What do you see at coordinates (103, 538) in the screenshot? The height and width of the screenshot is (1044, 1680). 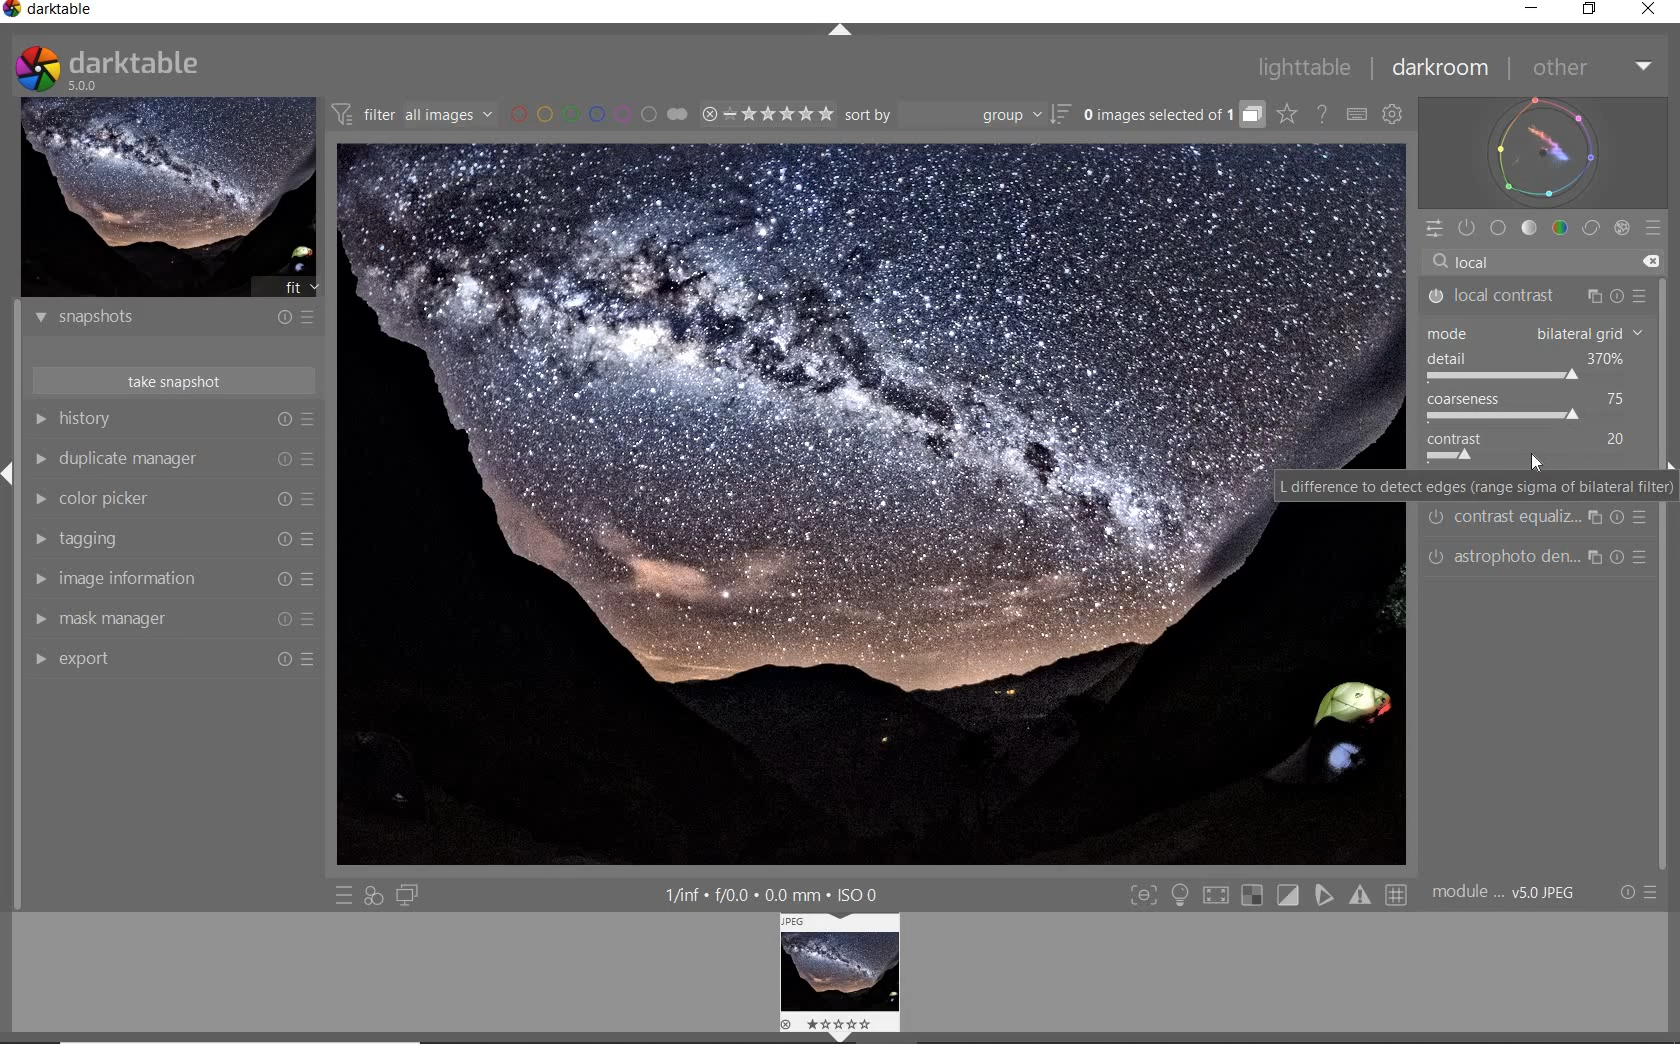 I see `tagging` at bounding box center [103, 538].